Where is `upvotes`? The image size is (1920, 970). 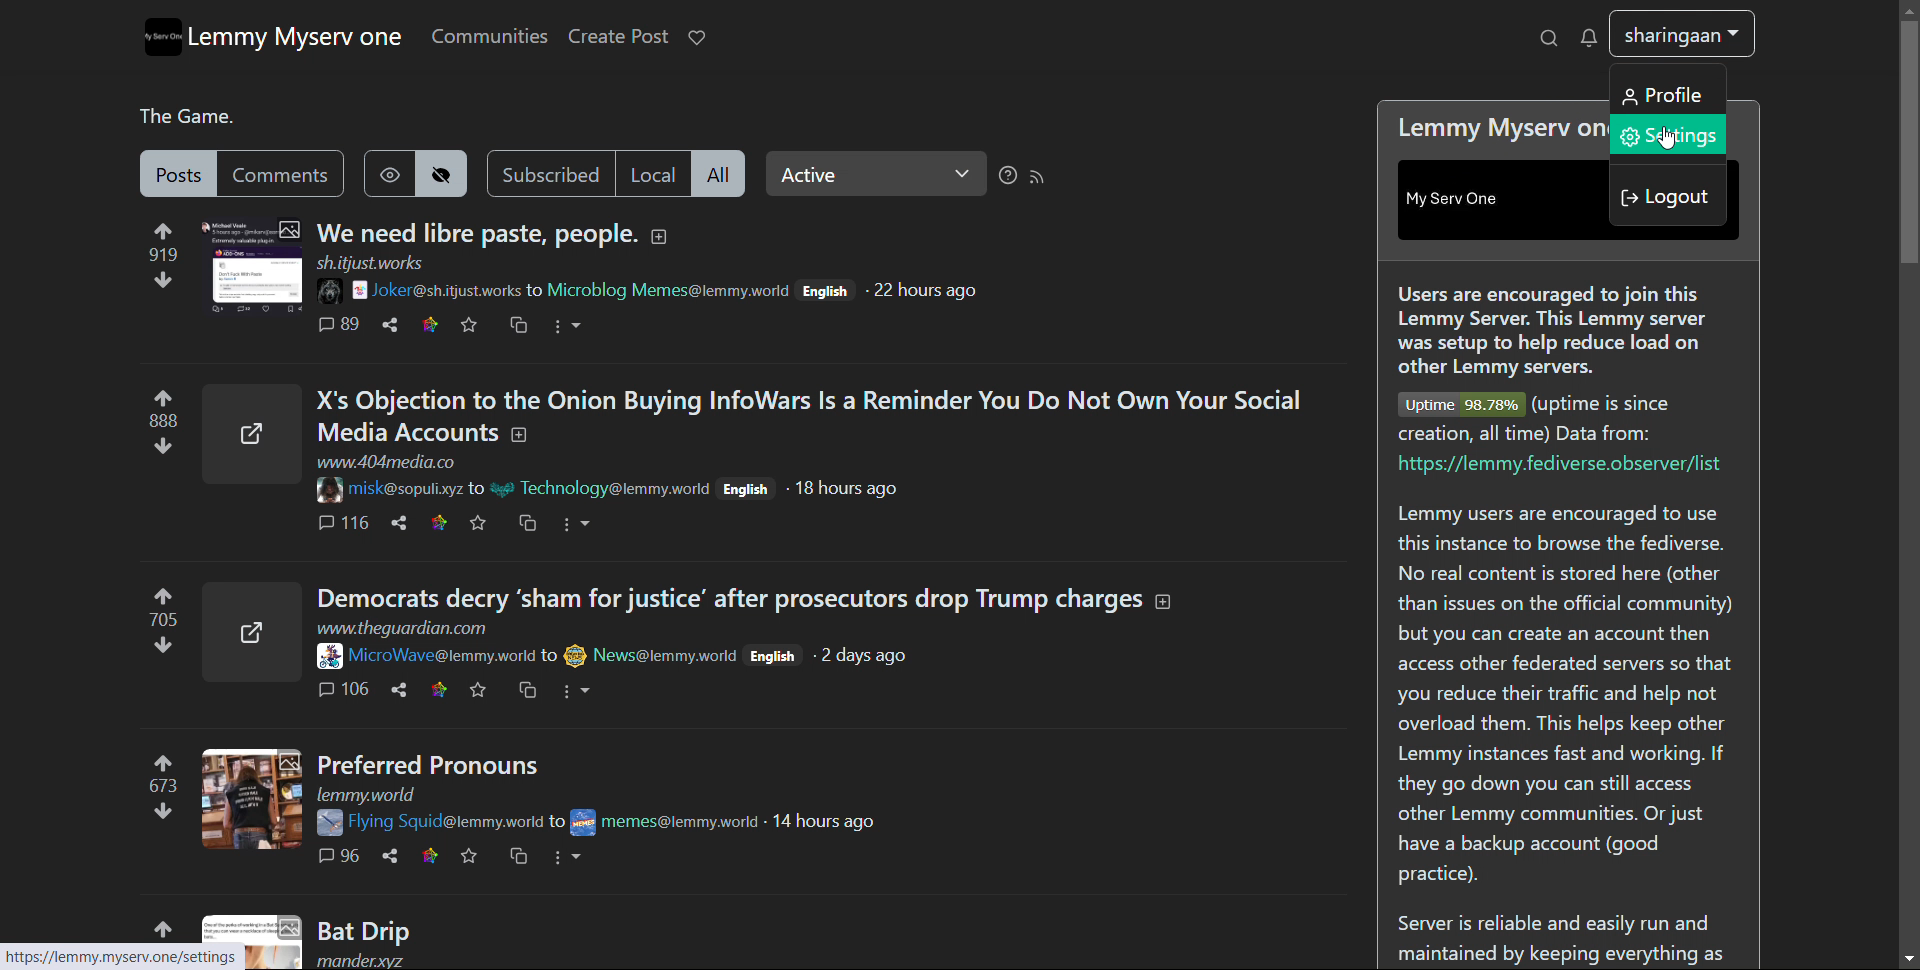 upvotes is located at coordinates (160, 761).